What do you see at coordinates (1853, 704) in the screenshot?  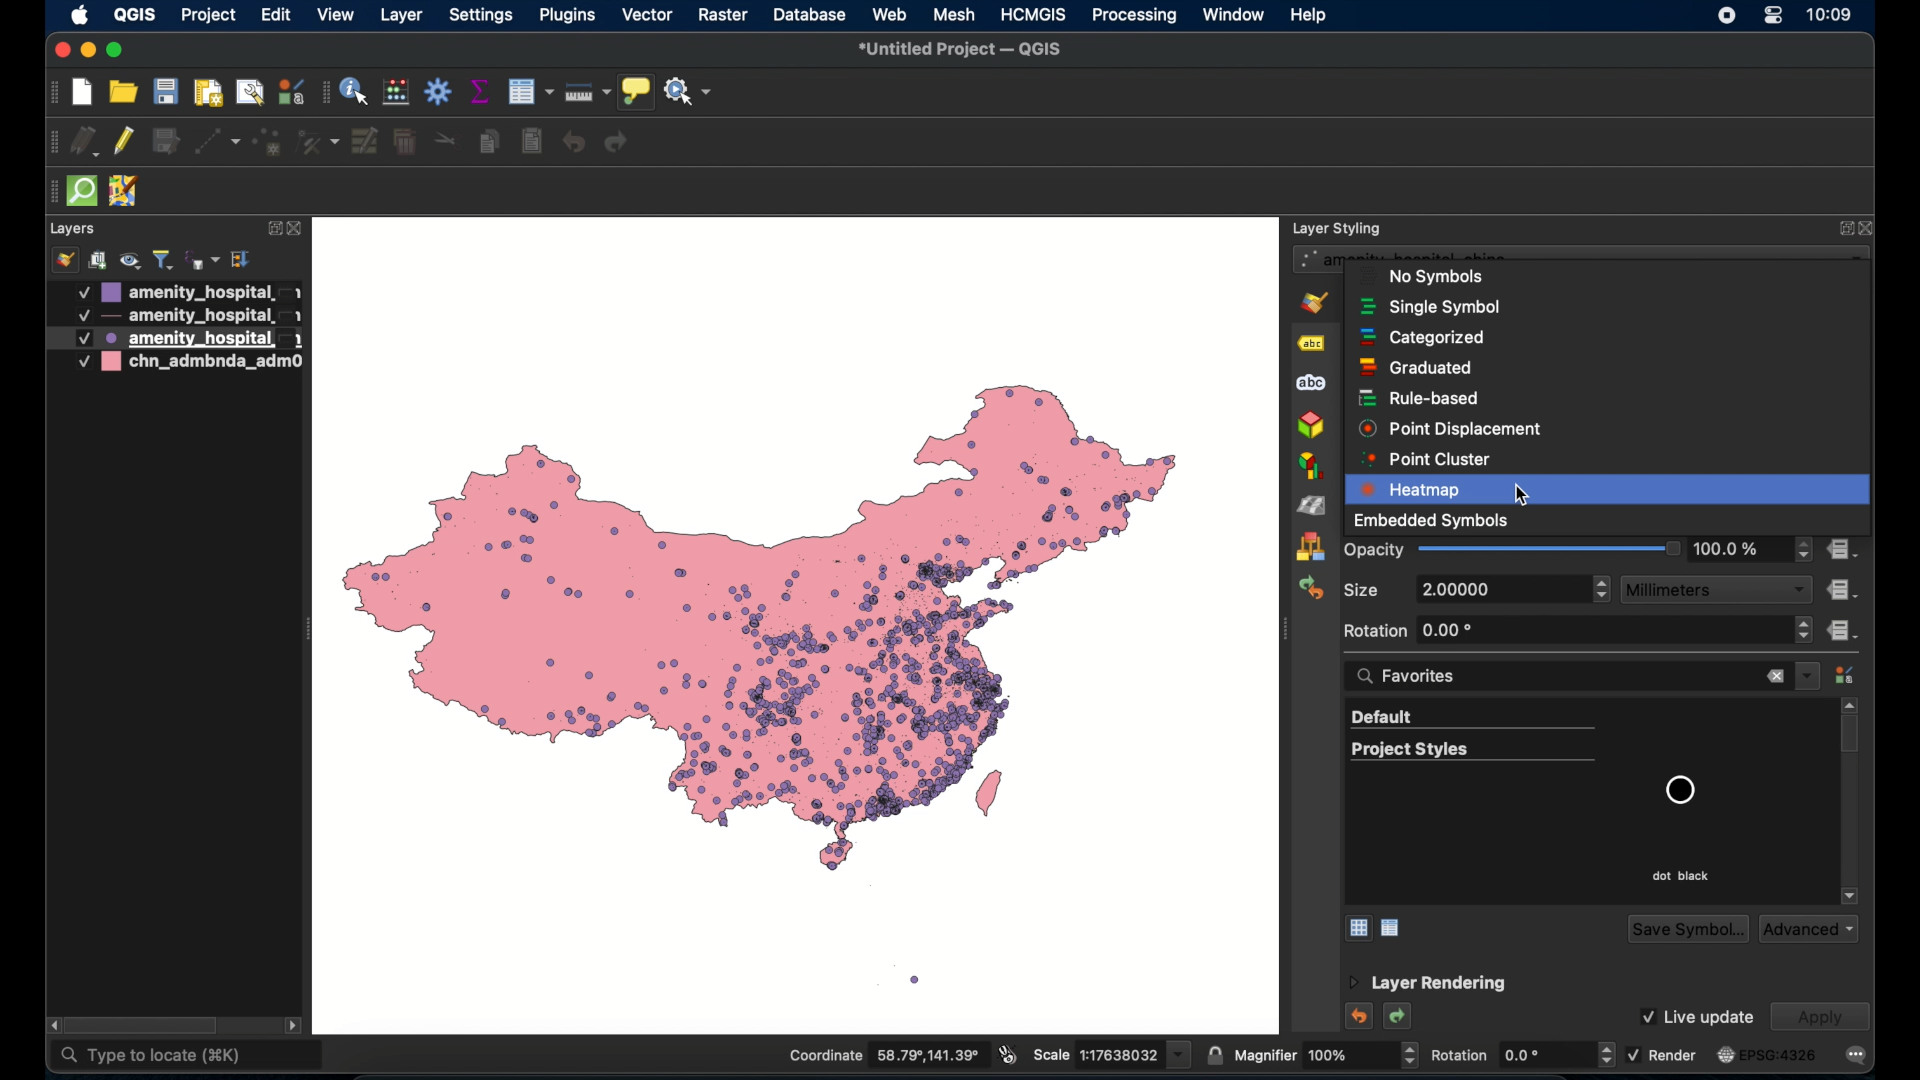 I see `scroll up arrow` at bounding box center [1853, 704].